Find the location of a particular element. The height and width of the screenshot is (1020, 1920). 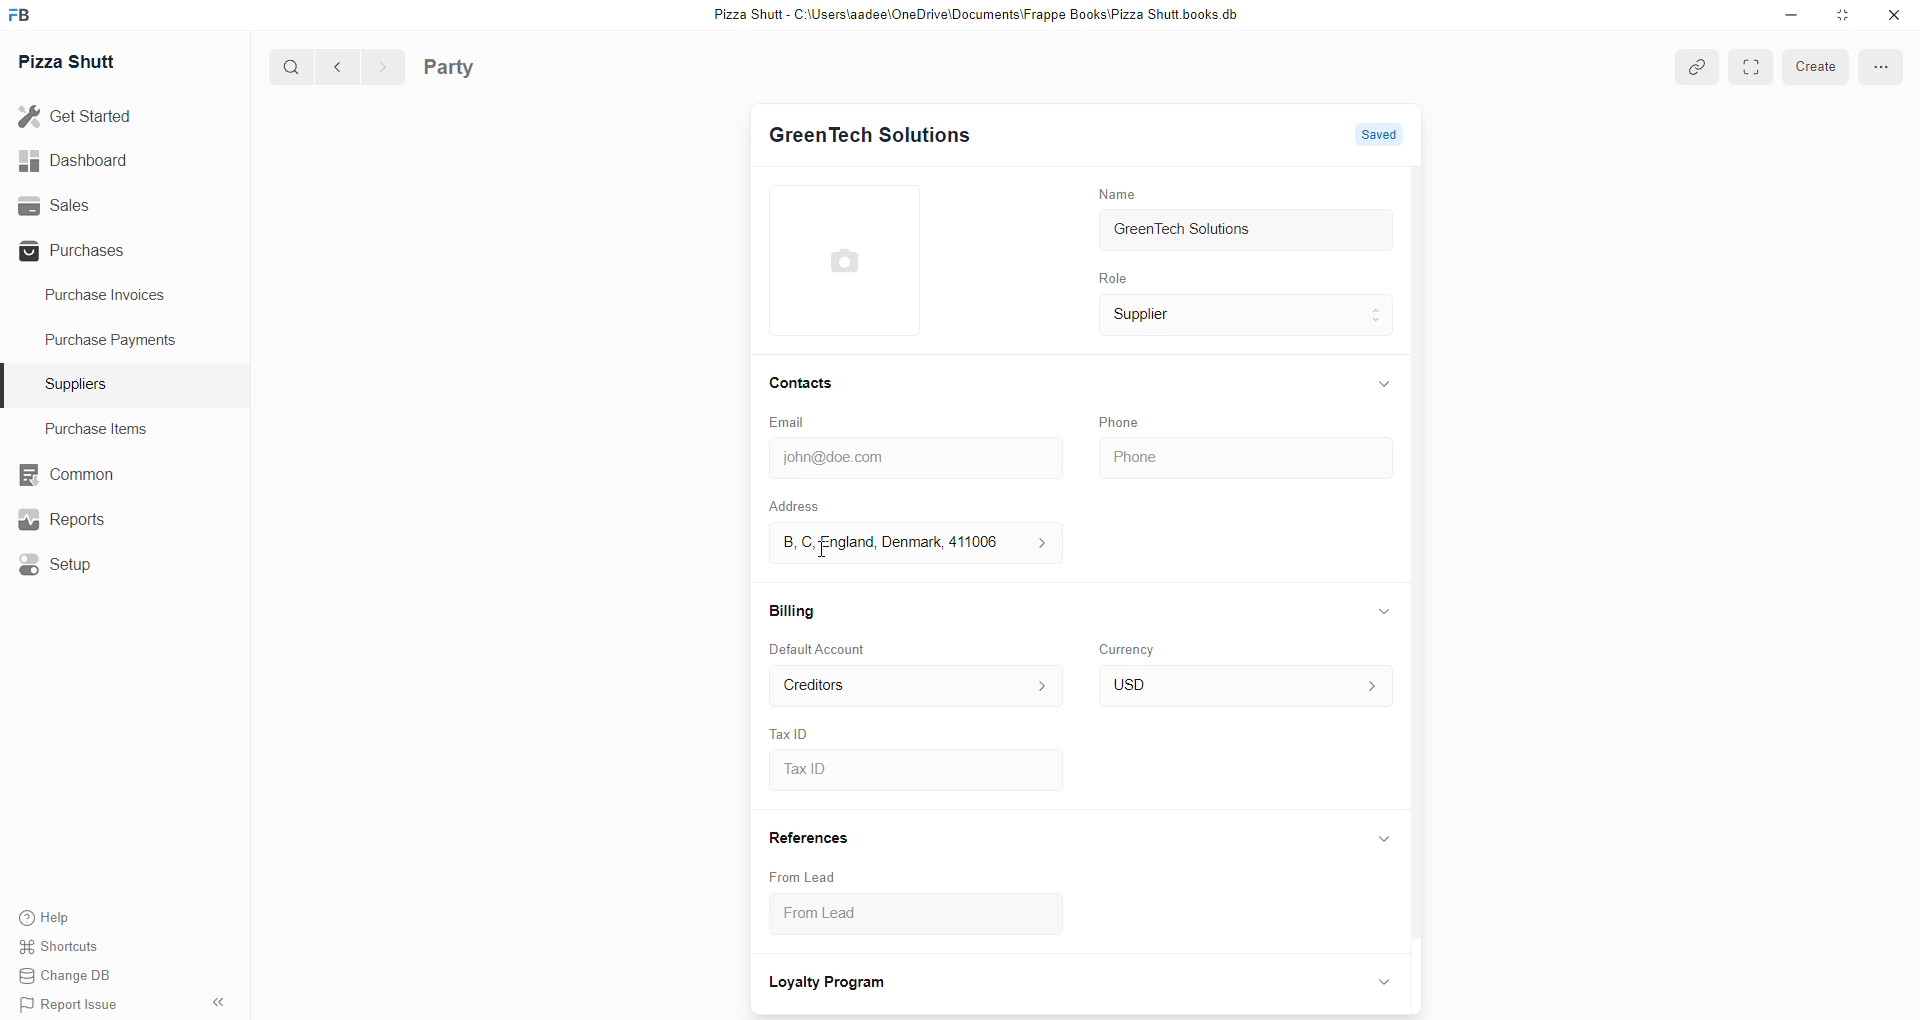

References is located at coordinates (809, 839).